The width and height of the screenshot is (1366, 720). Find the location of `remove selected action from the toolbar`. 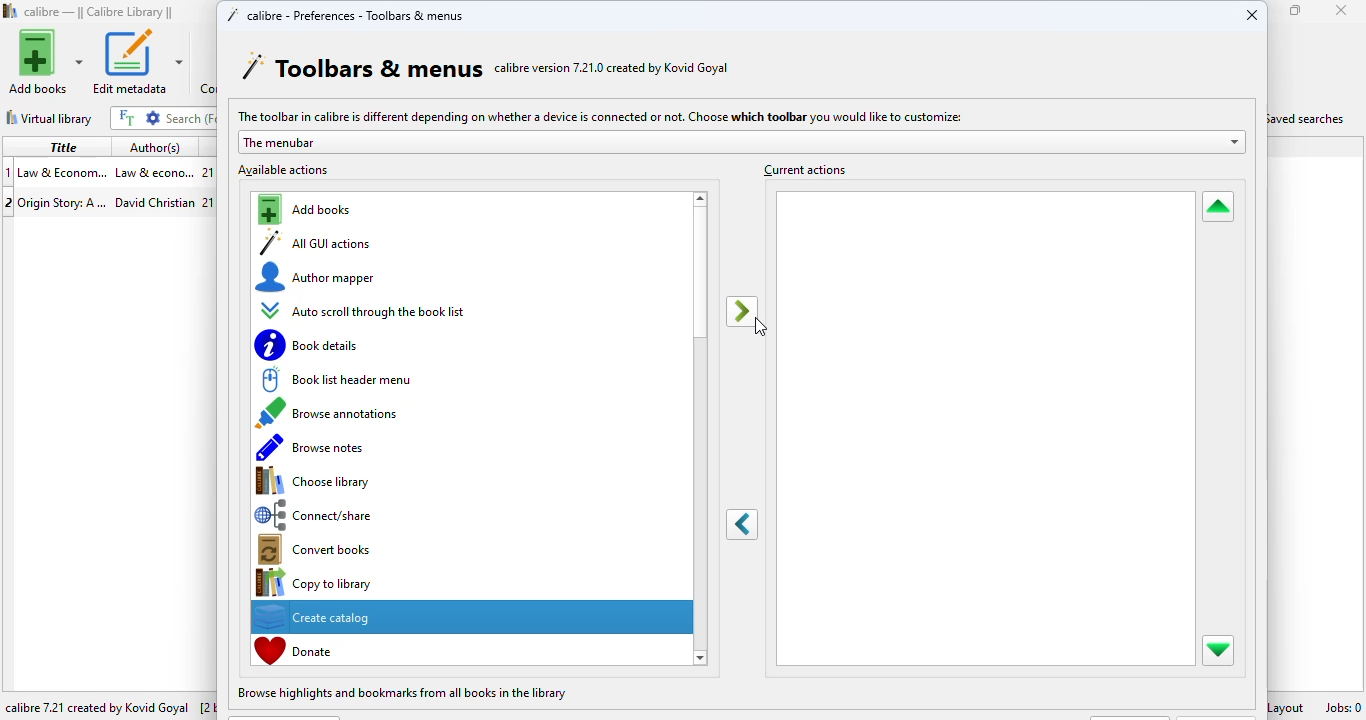

remove selected action from the toolbar is located at coordinates (743, 525).